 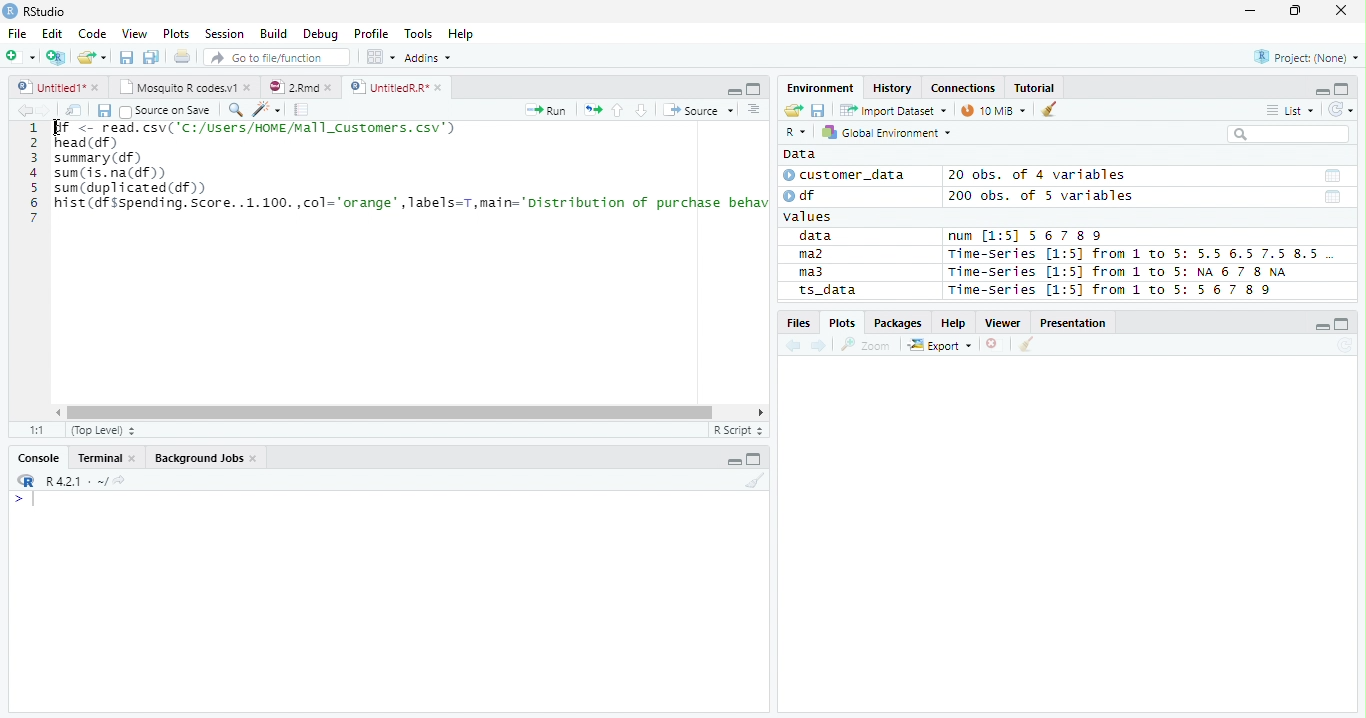 I want to click on Zoom, so click(x=866, y=345).